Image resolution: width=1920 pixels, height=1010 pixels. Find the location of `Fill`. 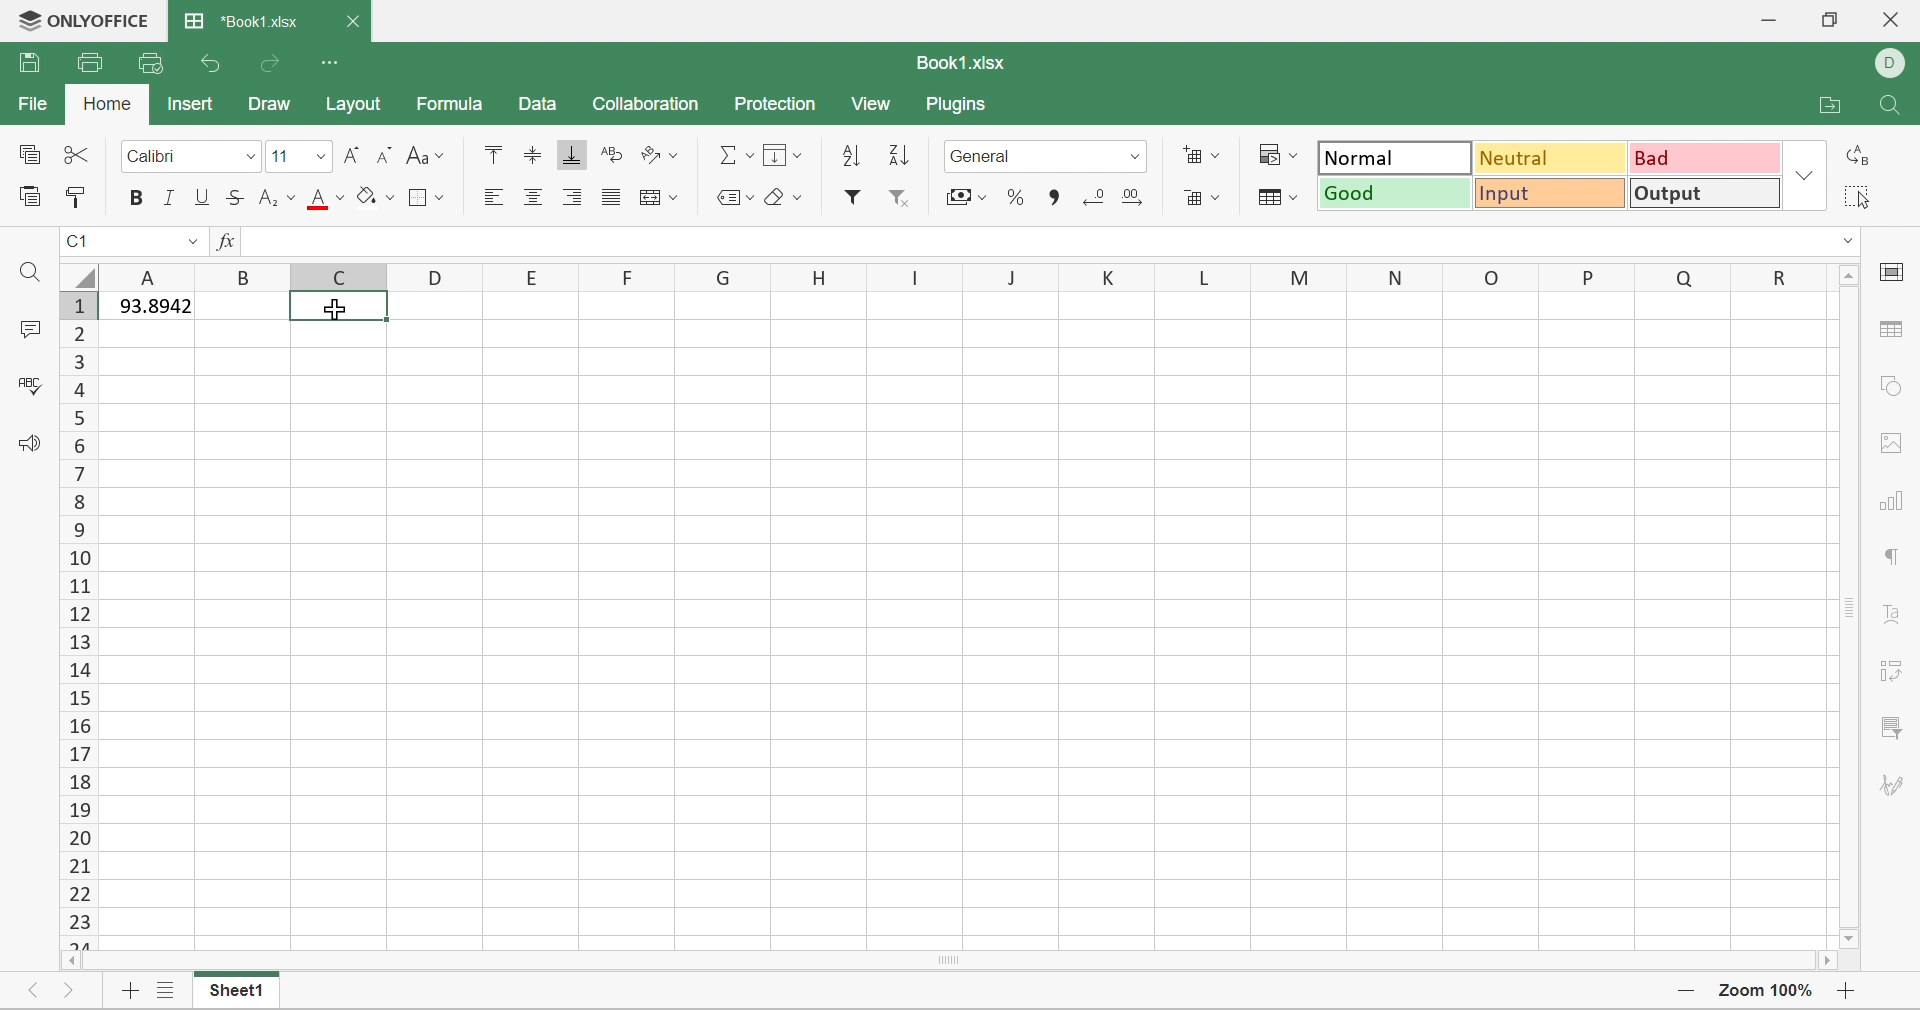

Fill is located at coordinates (781, 153).